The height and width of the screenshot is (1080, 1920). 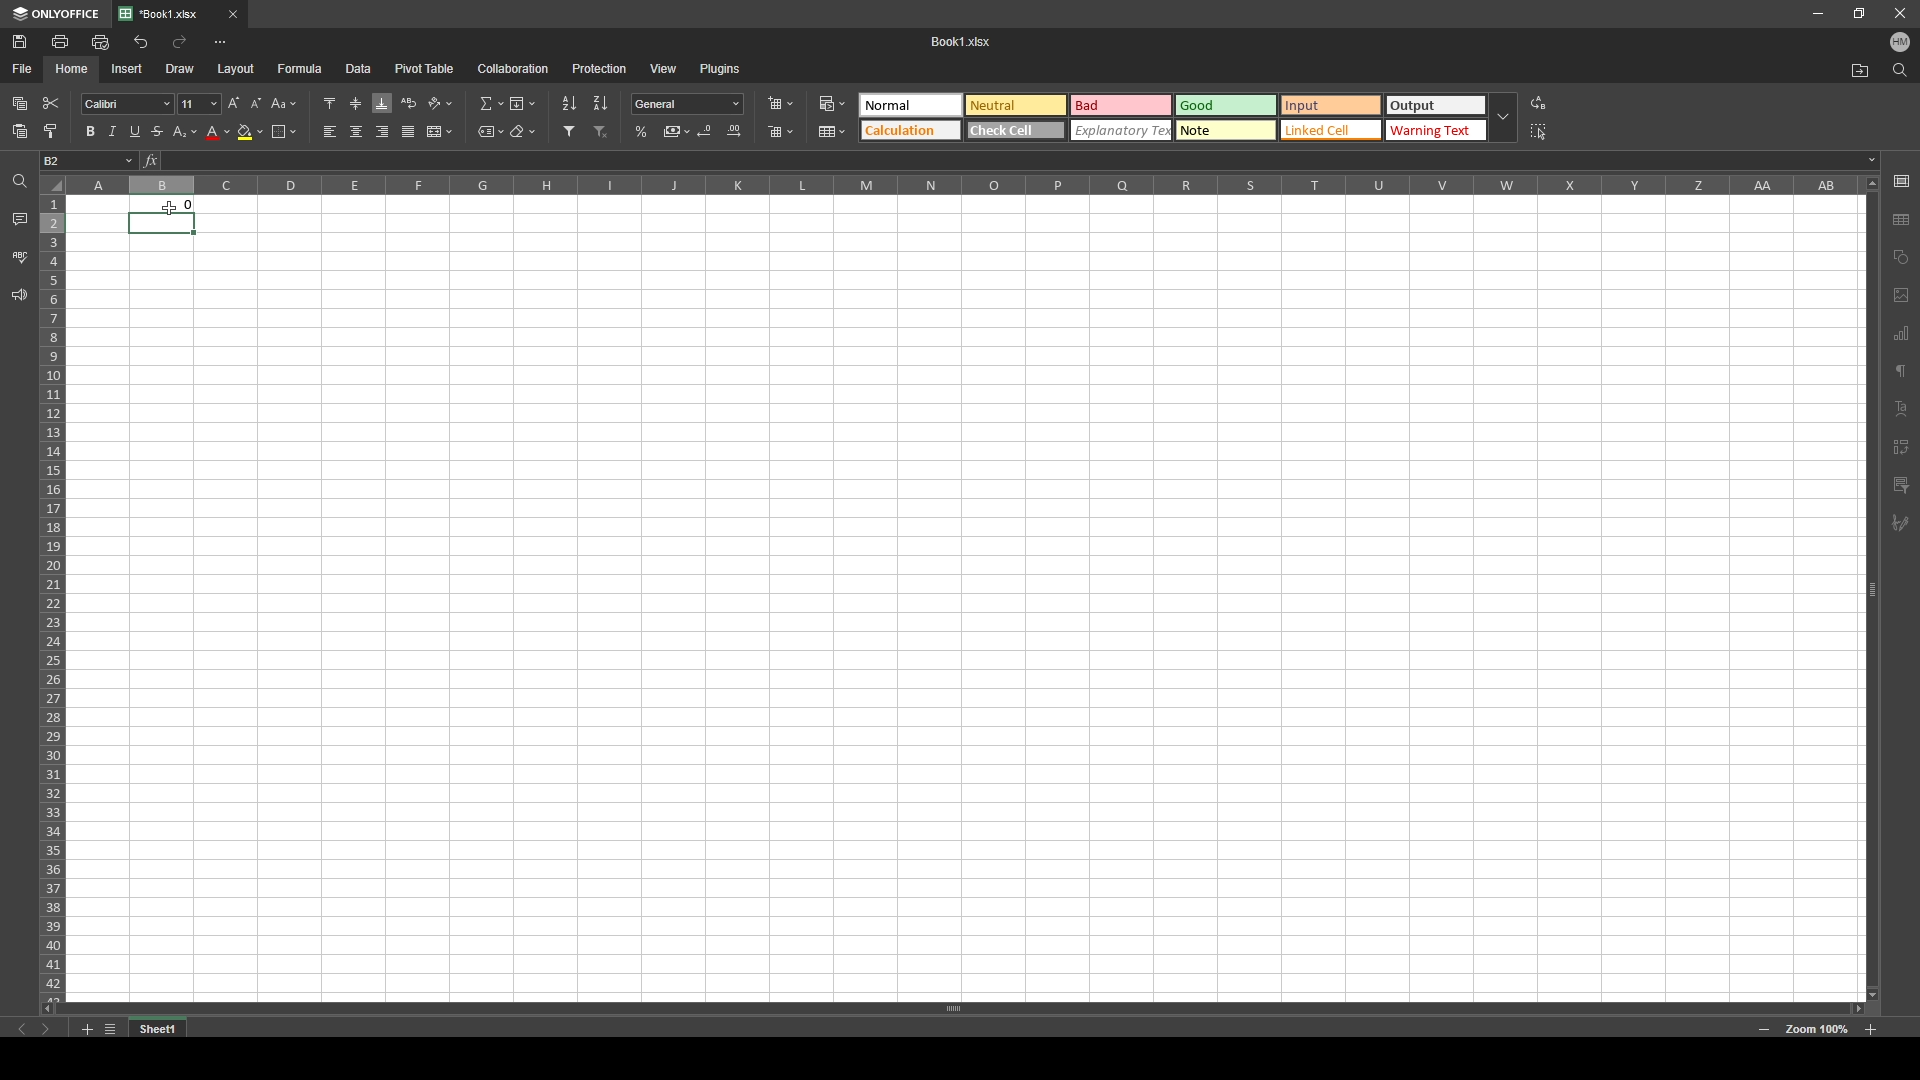 I want to click on Check cell, so click(x=1016, y=132).